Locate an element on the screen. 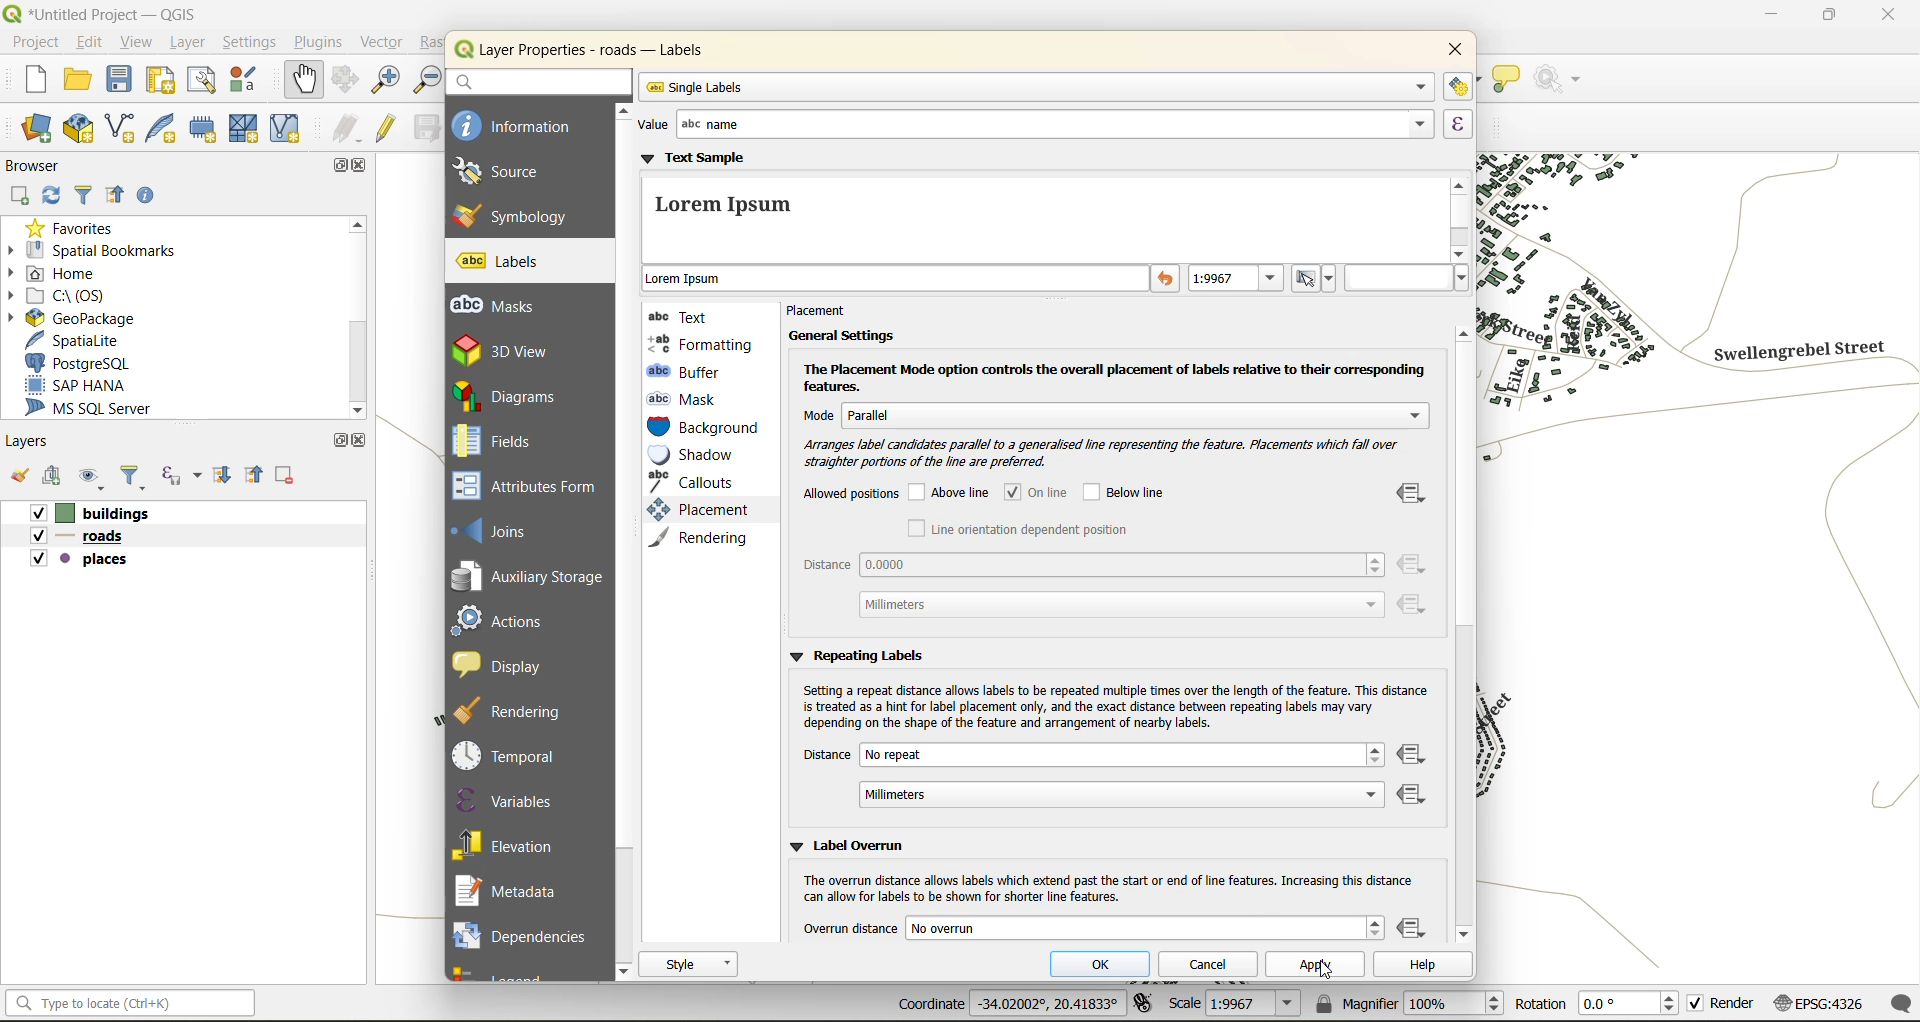 The image size is (1920, 1022). buildings layer is located at coordinates (97, 514).